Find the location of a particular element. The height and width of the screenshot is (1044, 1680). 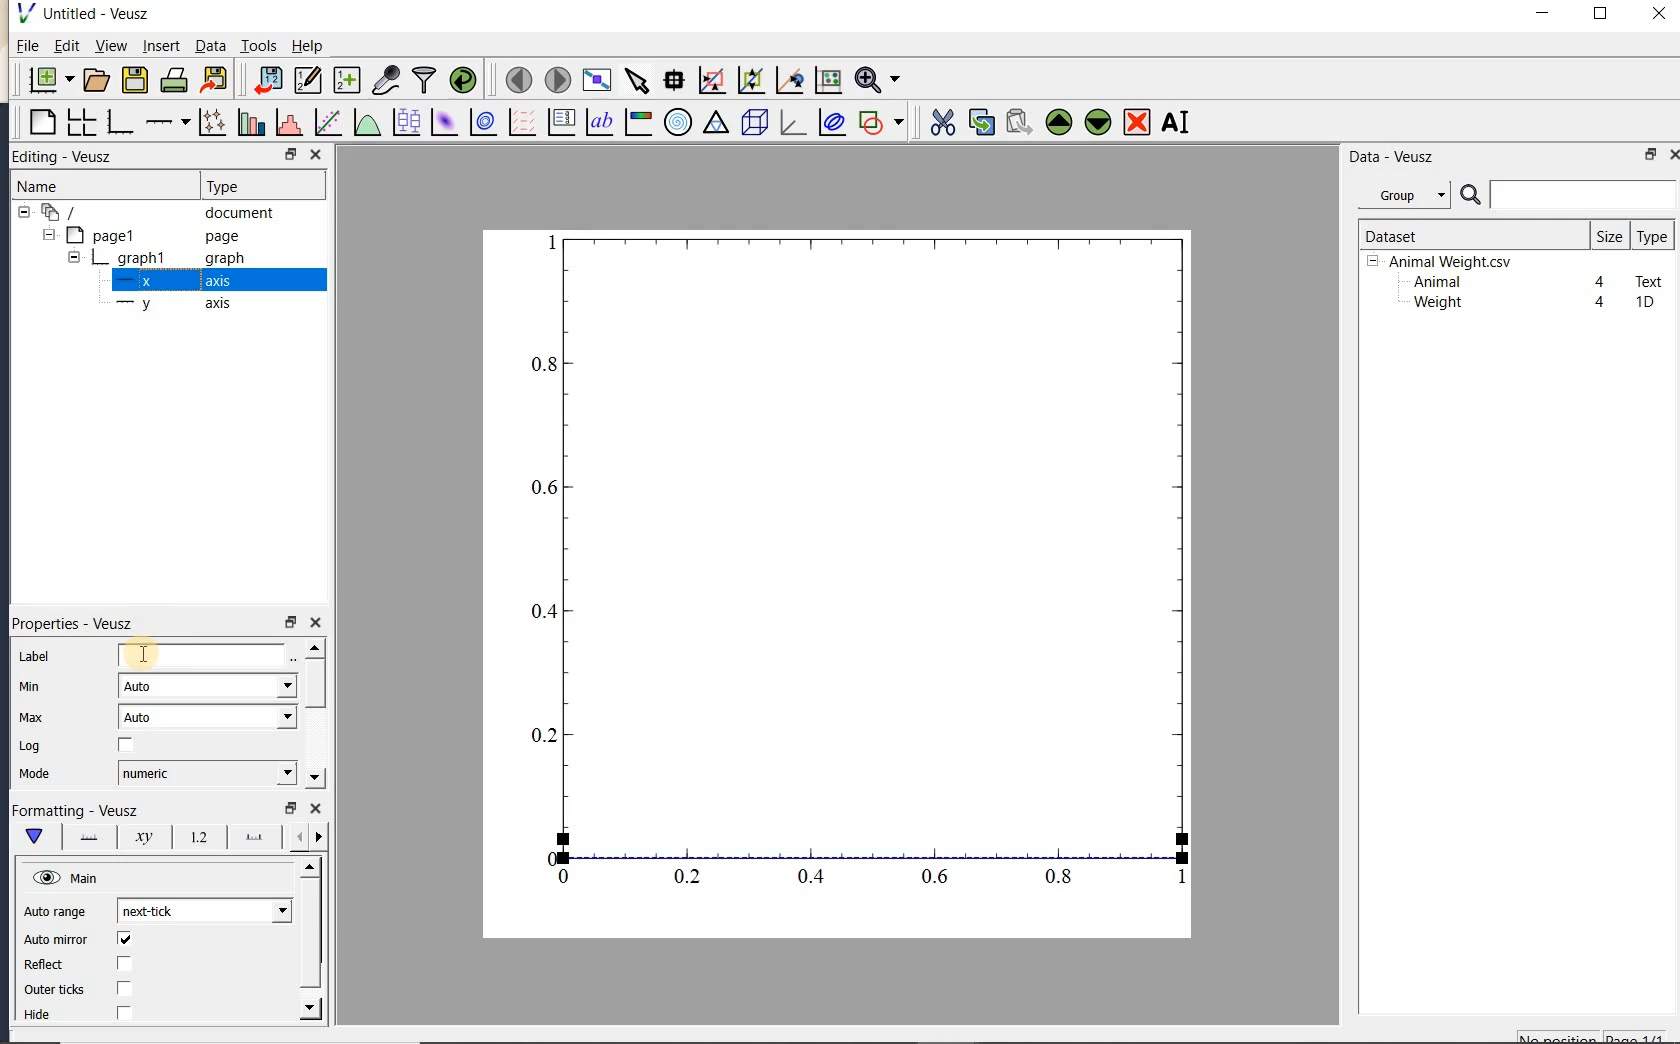

Help is located at coordinates (307, 46).